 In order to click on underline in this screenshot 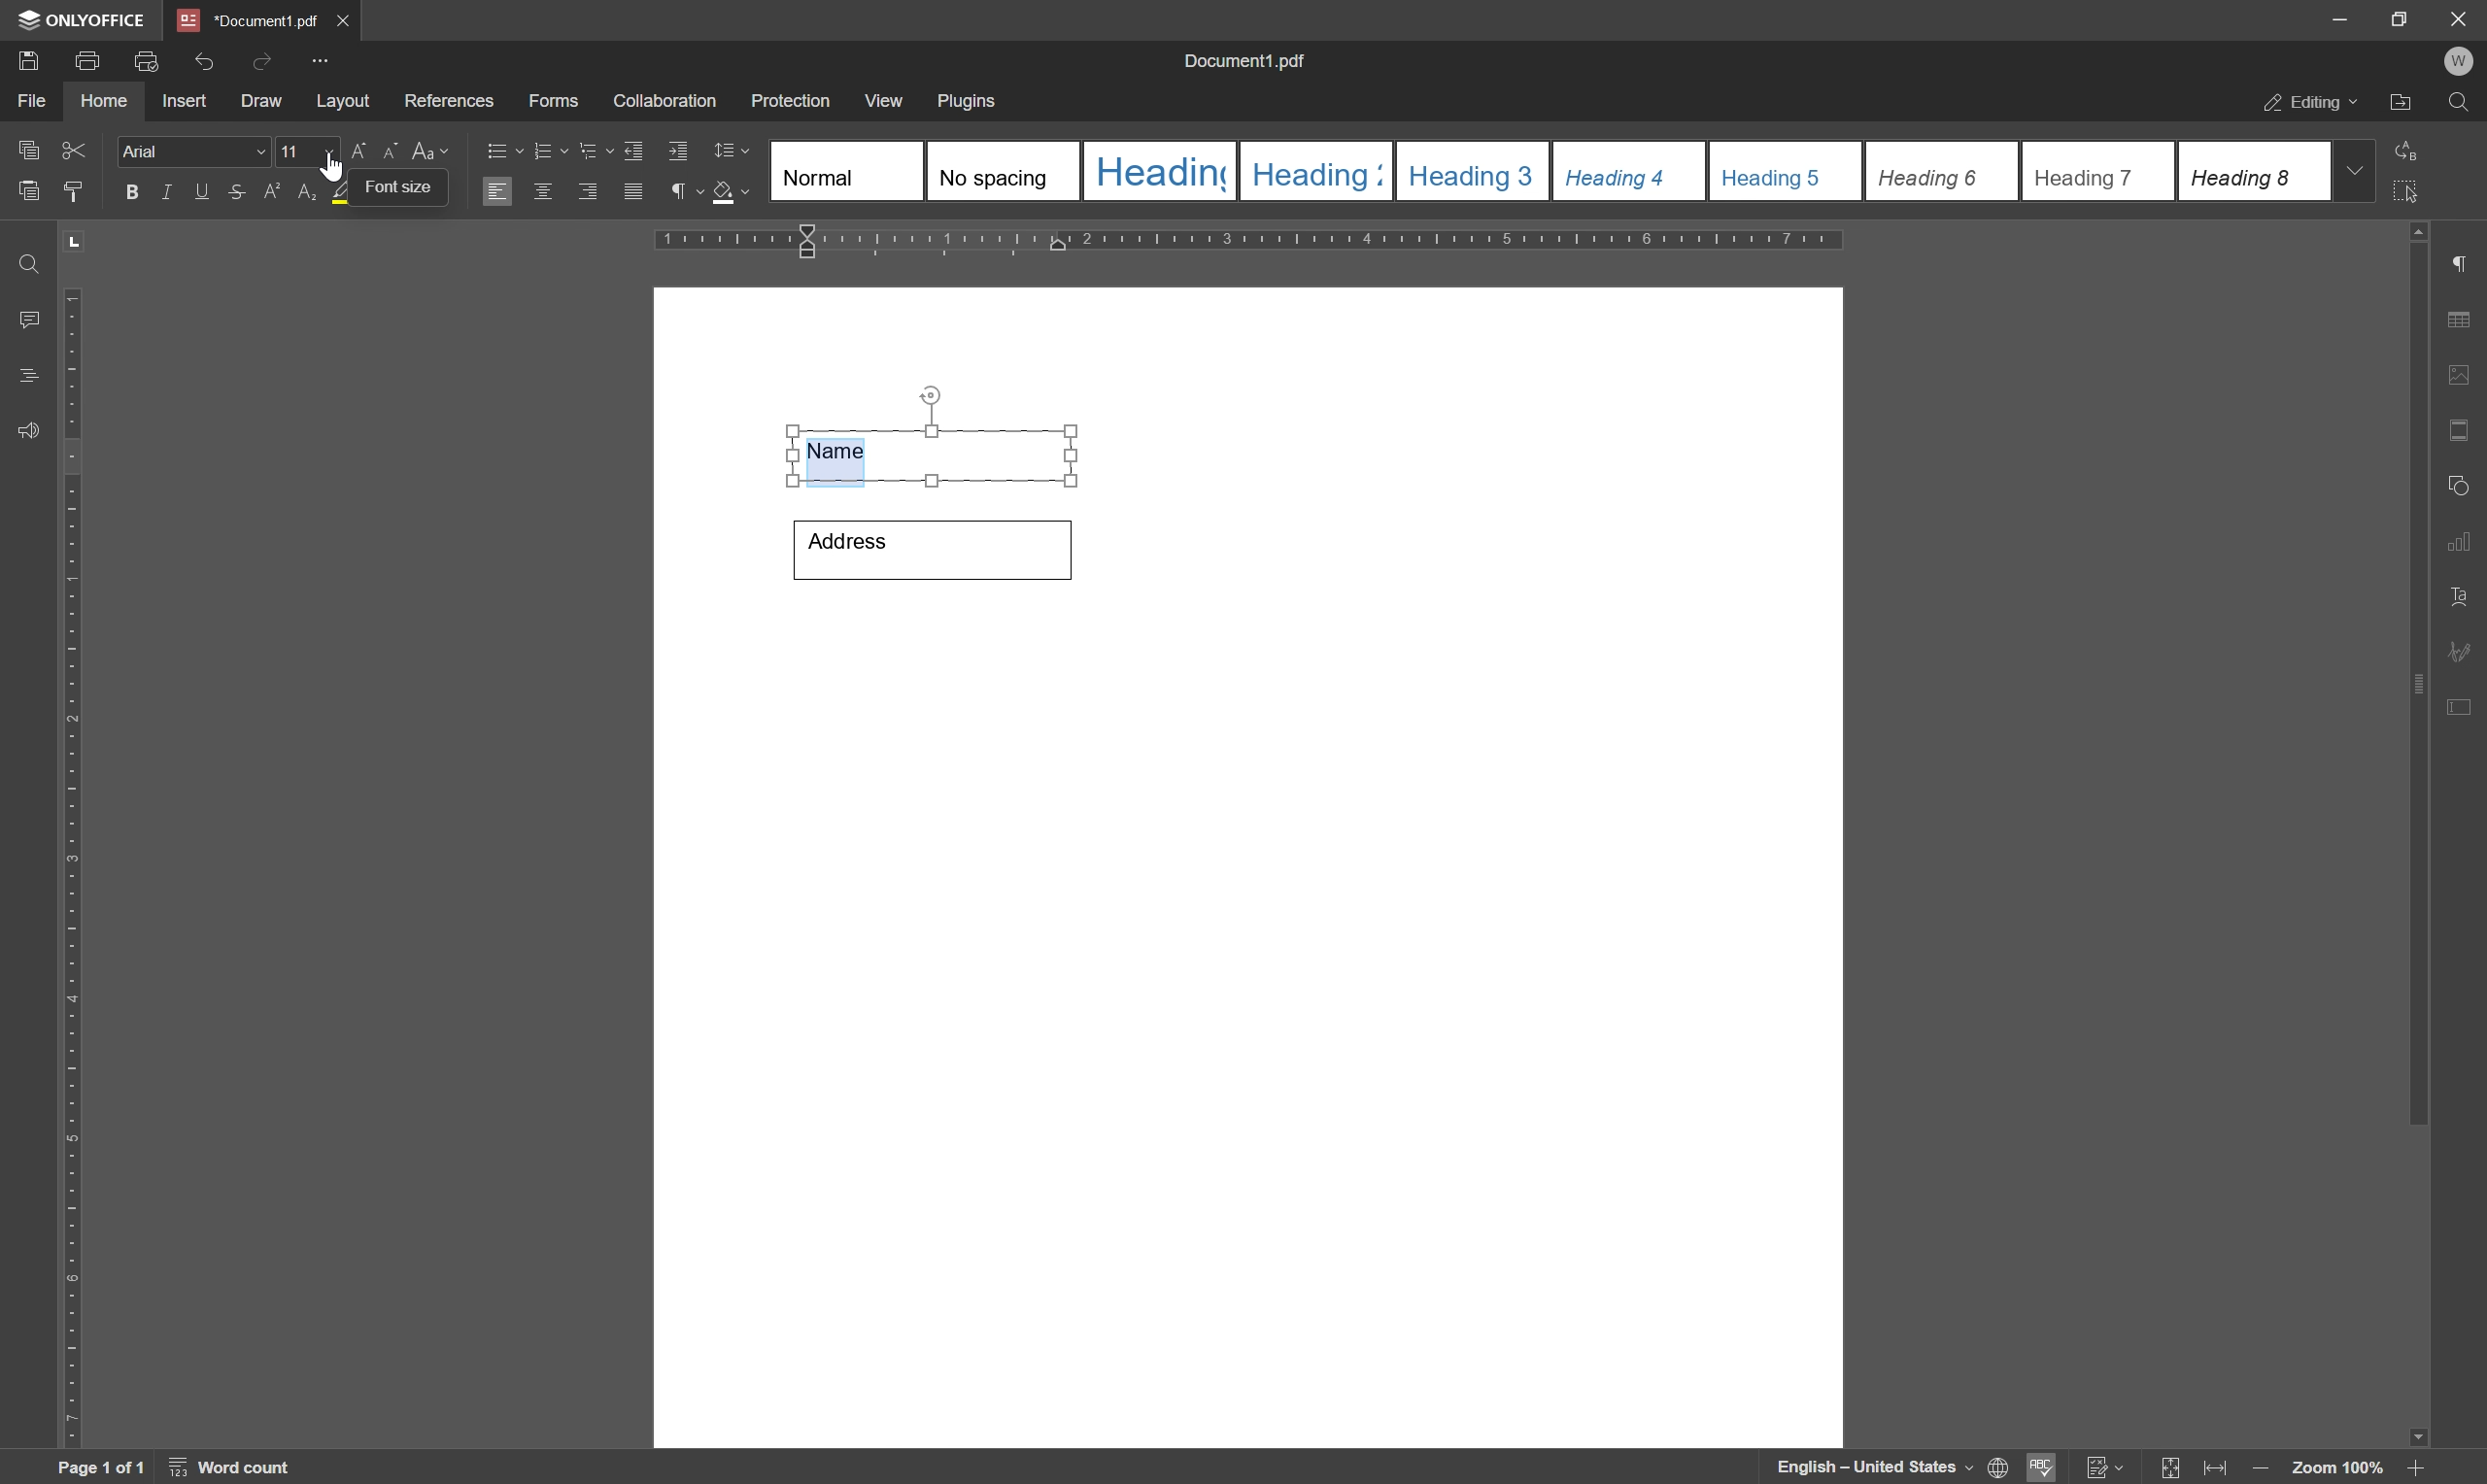, I will do `click(201, 191)`.